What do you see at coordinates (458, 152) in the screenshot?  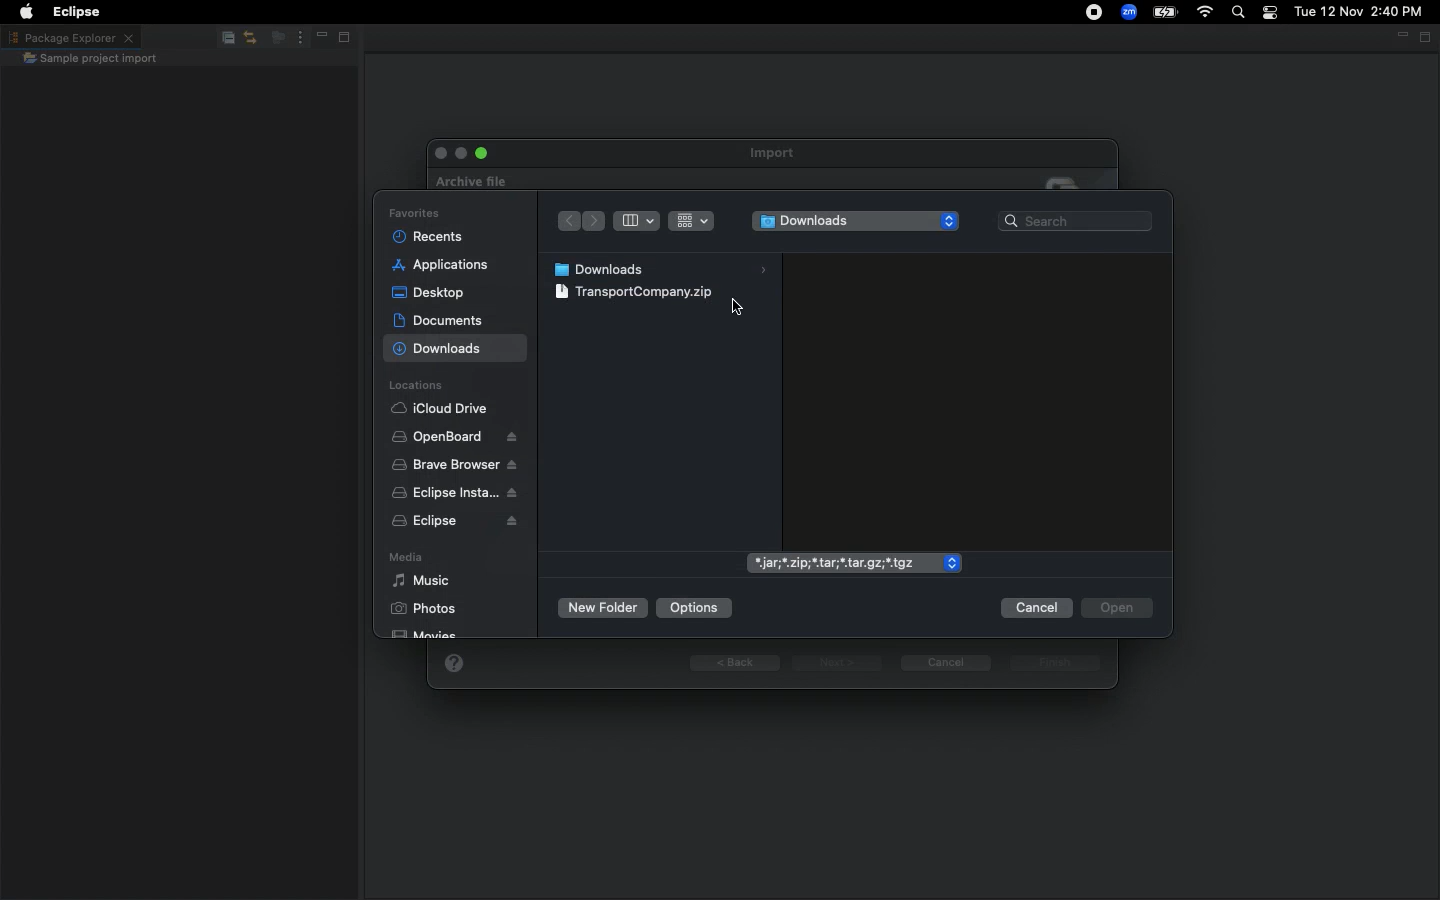 I see `minimize` at bounding box center [458, 152].